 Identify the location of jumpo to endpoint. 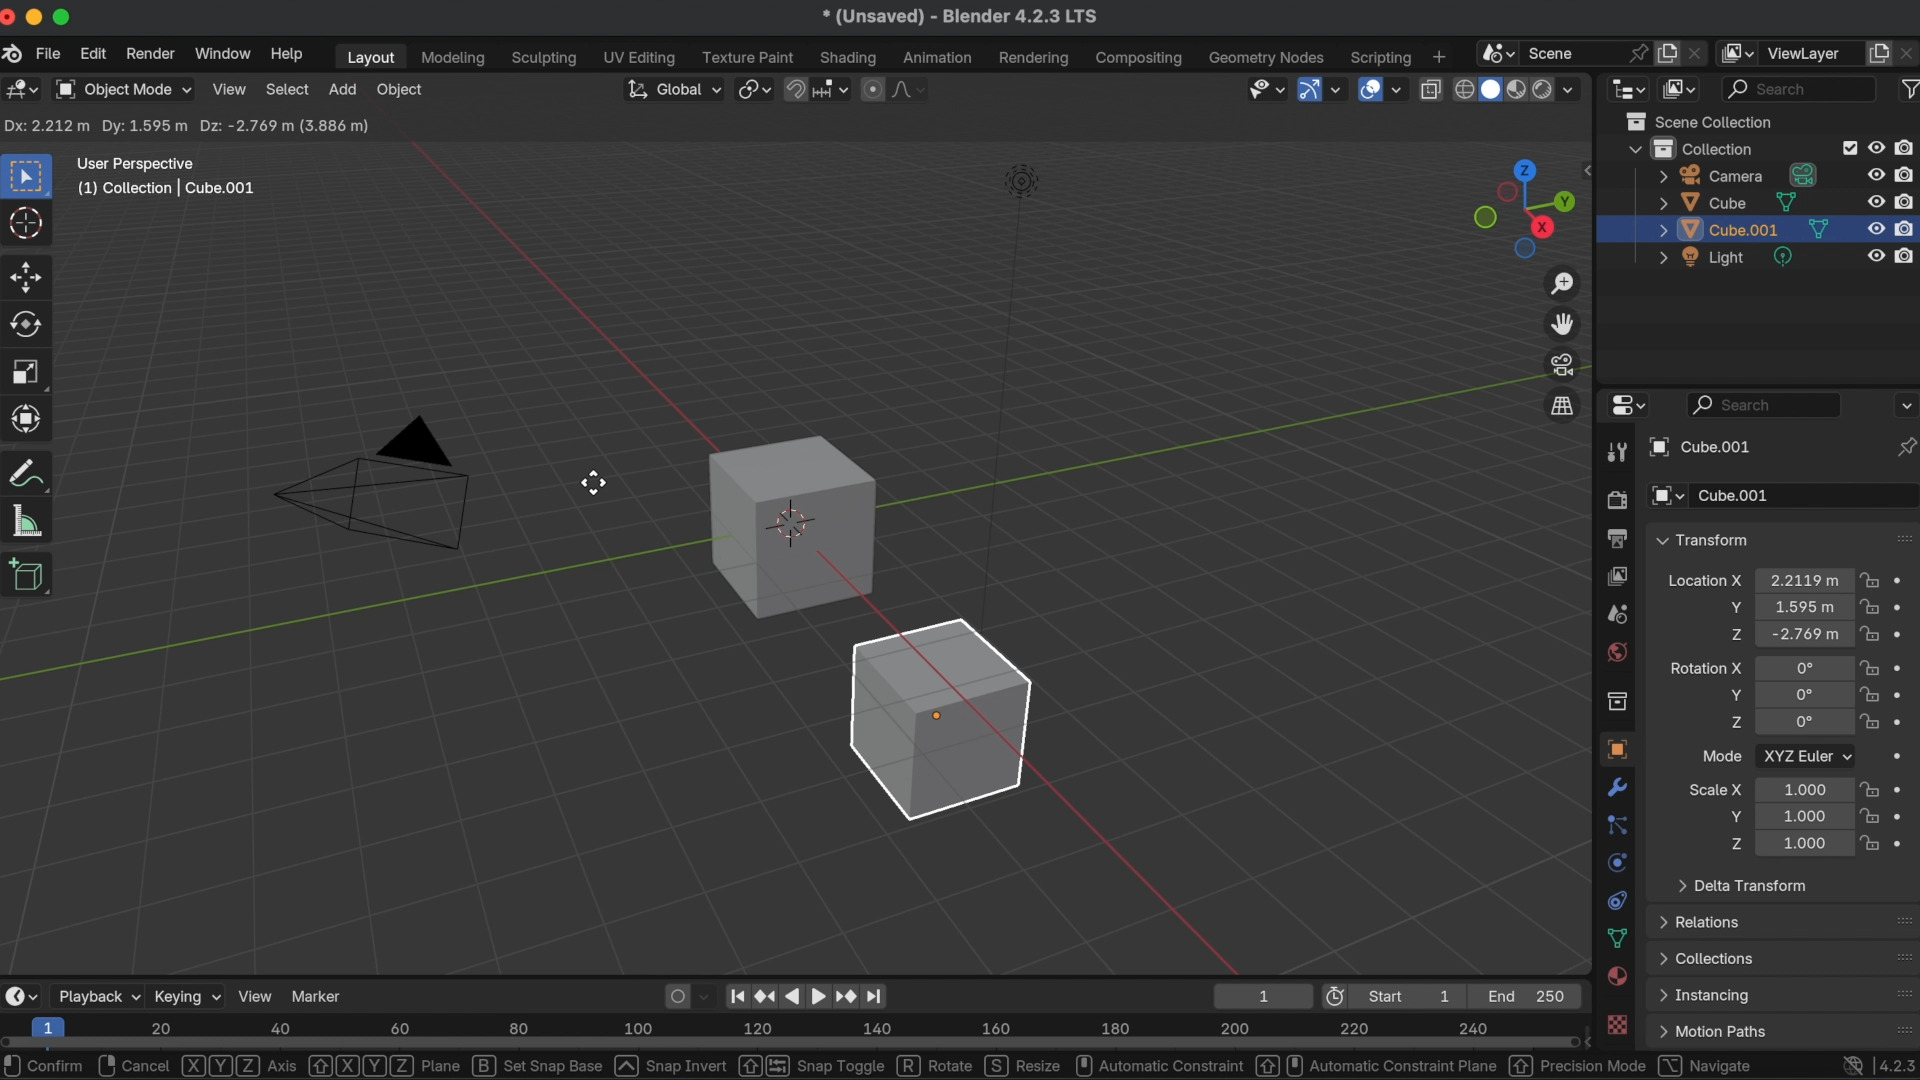
(738, 993).